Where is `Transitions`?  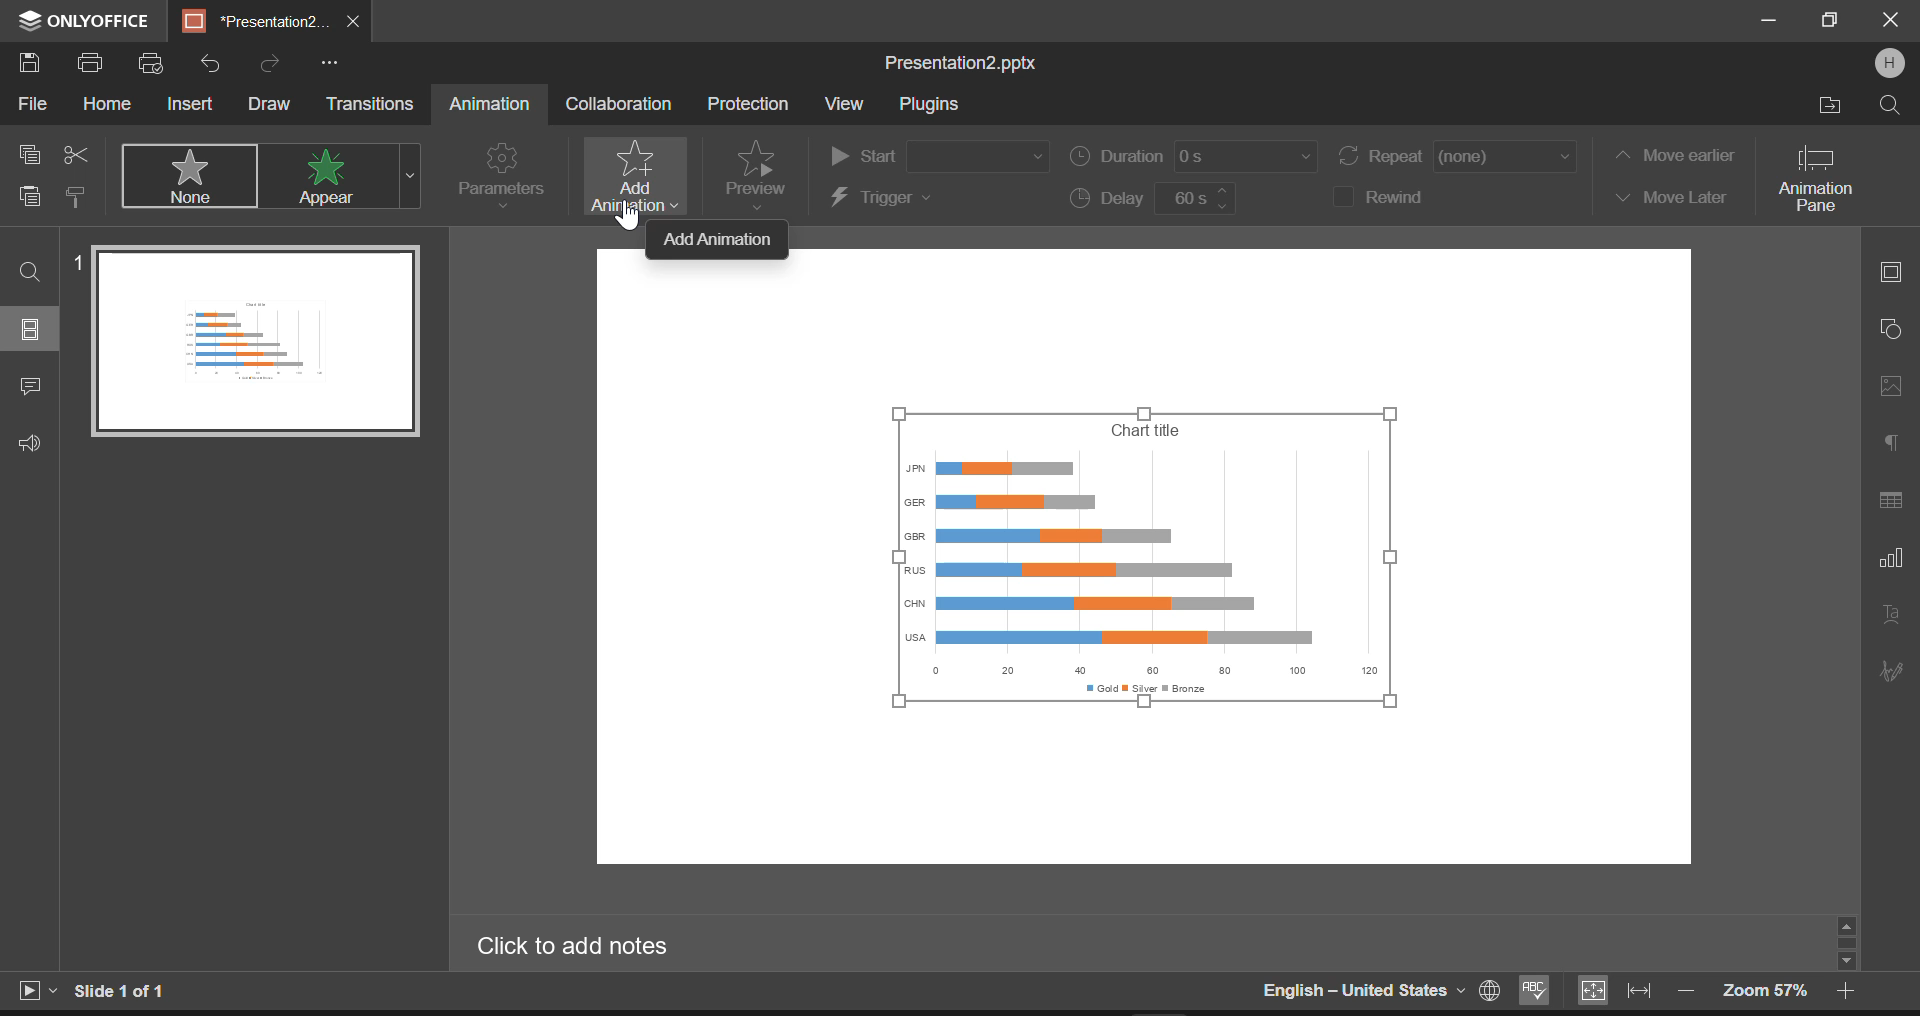 Transitions is located at coordinates (372, 104).